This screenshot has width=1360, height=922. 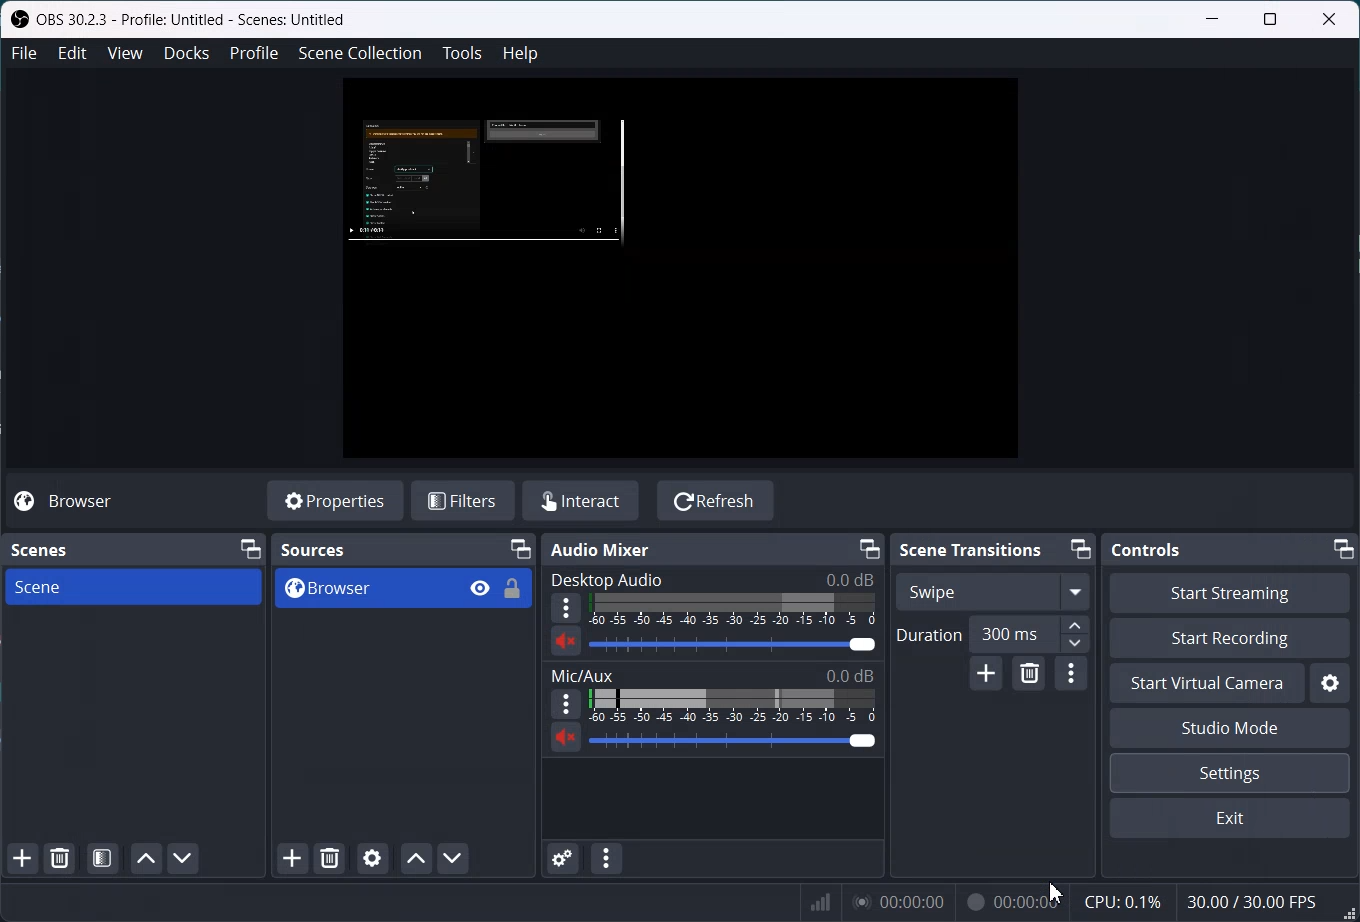 I want to click on Eye, so click(x=482, y=588).